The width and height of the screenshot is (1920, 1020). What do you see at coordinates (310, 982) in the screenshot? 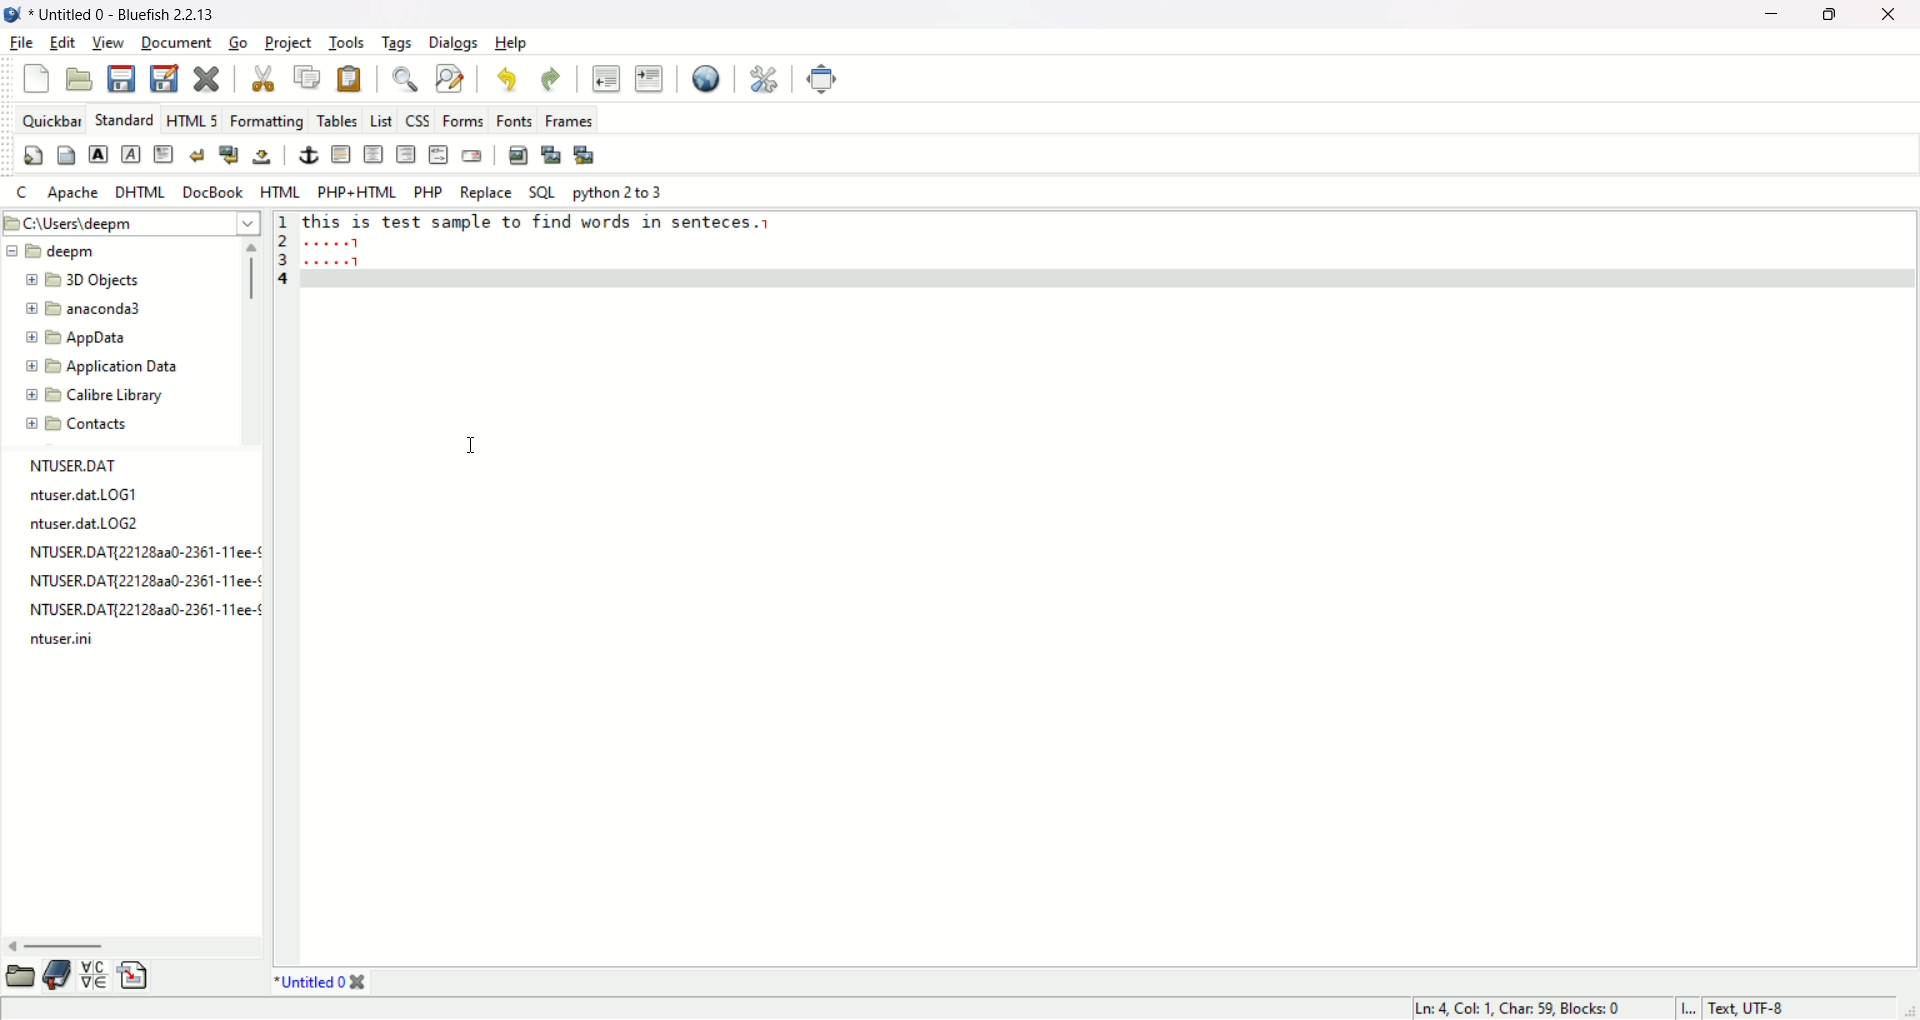
I see `*Untitled 0` at bounding box center [310, 982].